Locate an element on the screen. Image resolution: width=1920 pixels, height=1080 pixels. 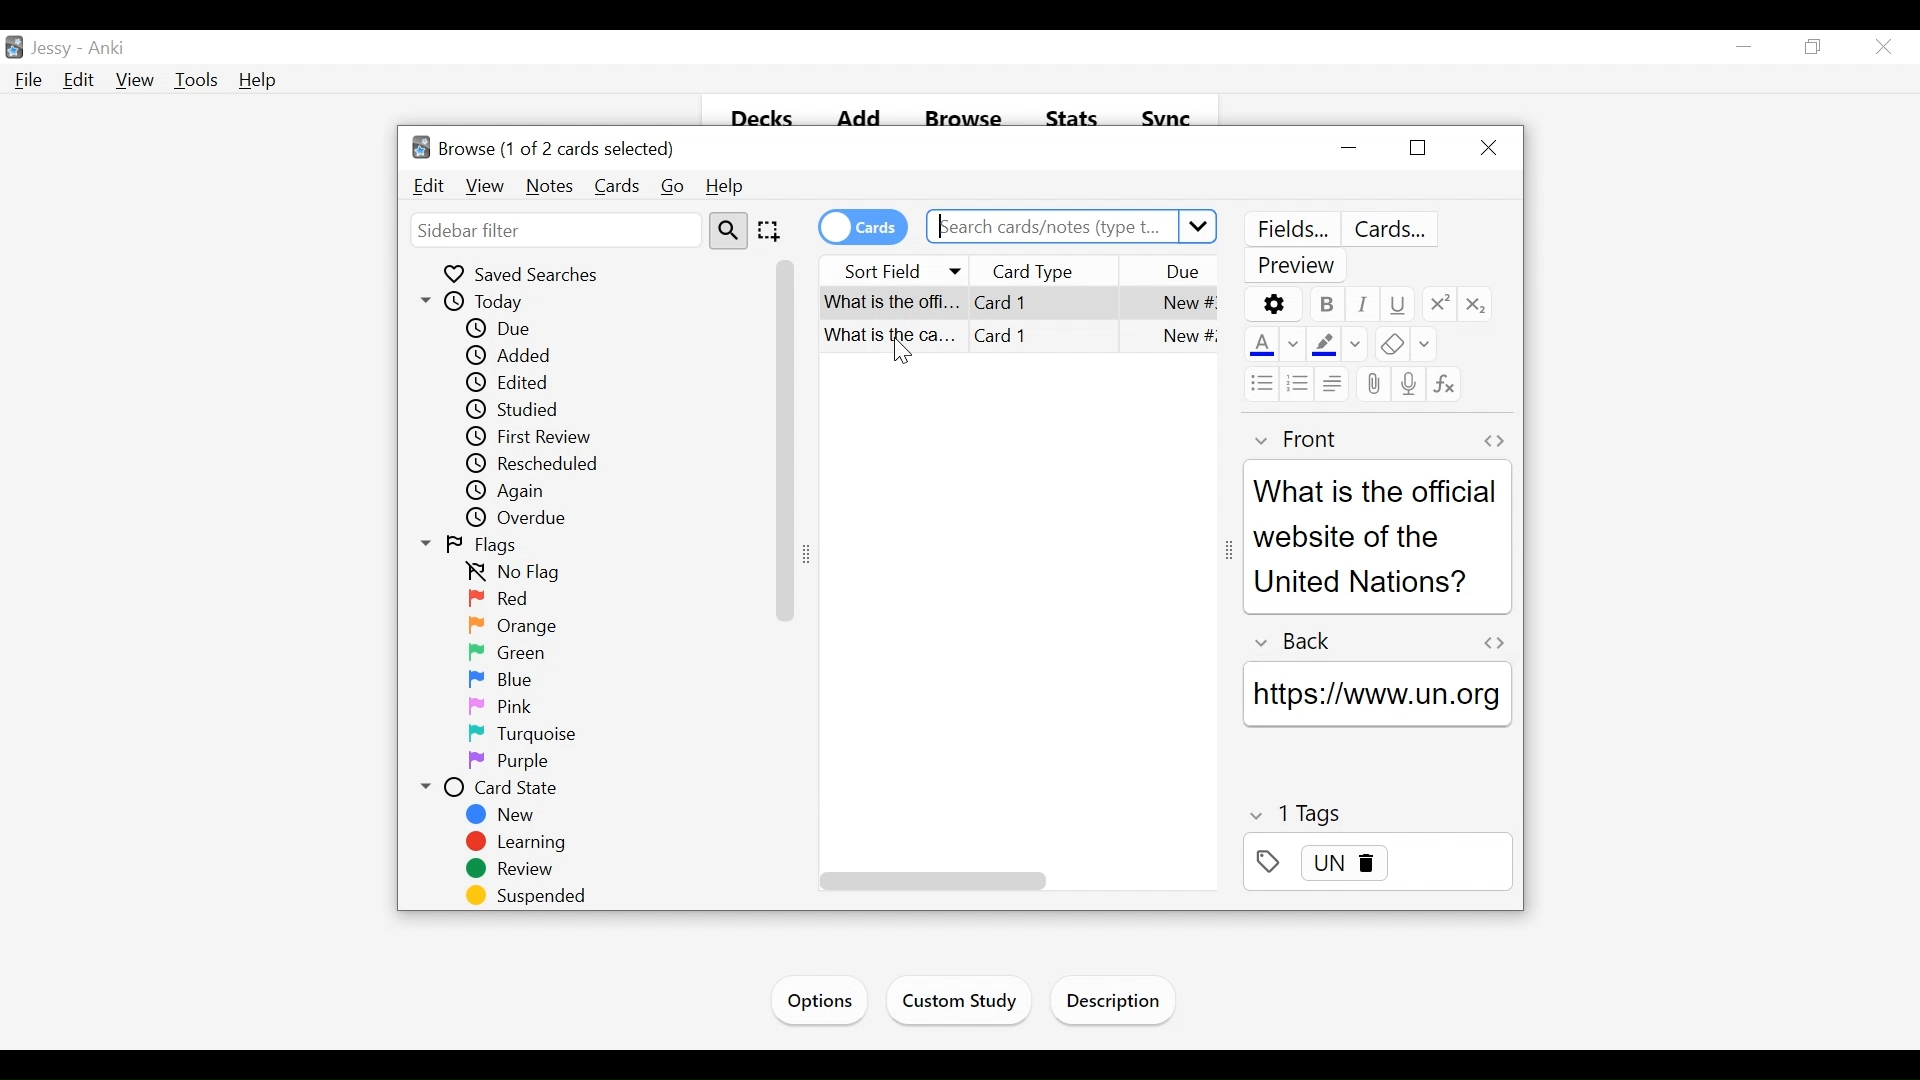
T is located at coordinates (1378, 813).